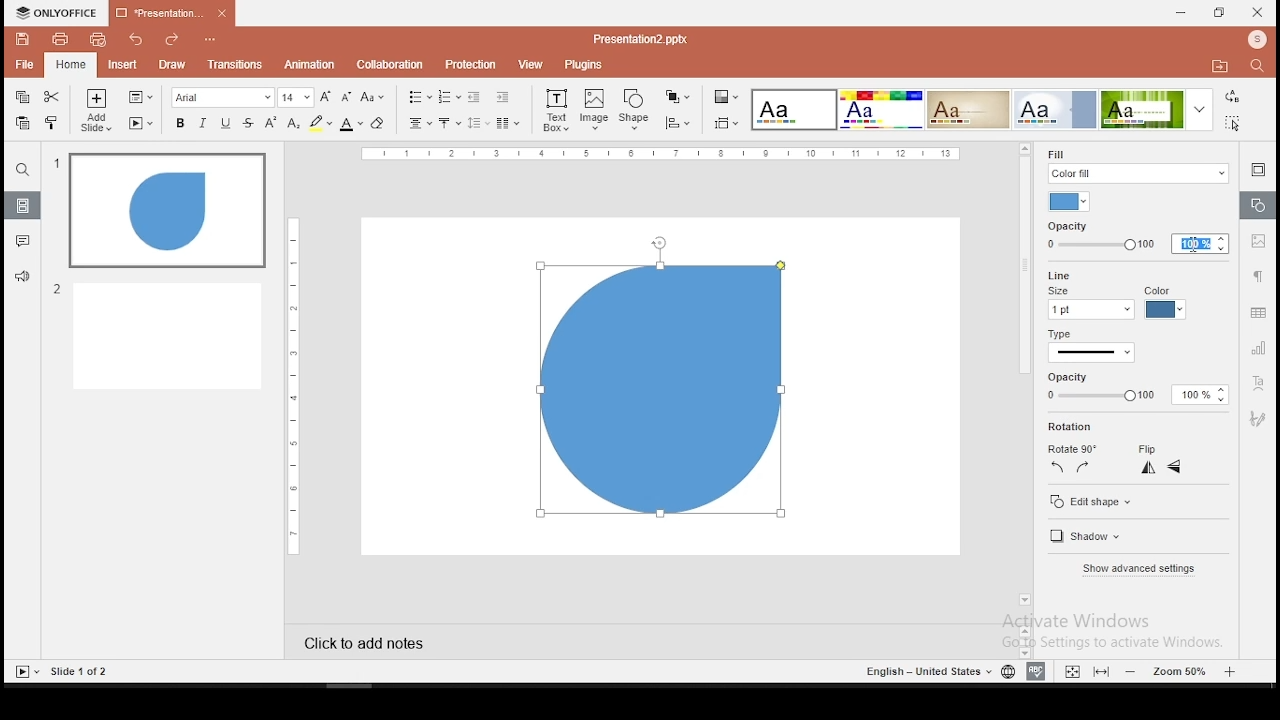 This screenshot has width=1280, height=720. I want to click on font size, so click(297, 98).